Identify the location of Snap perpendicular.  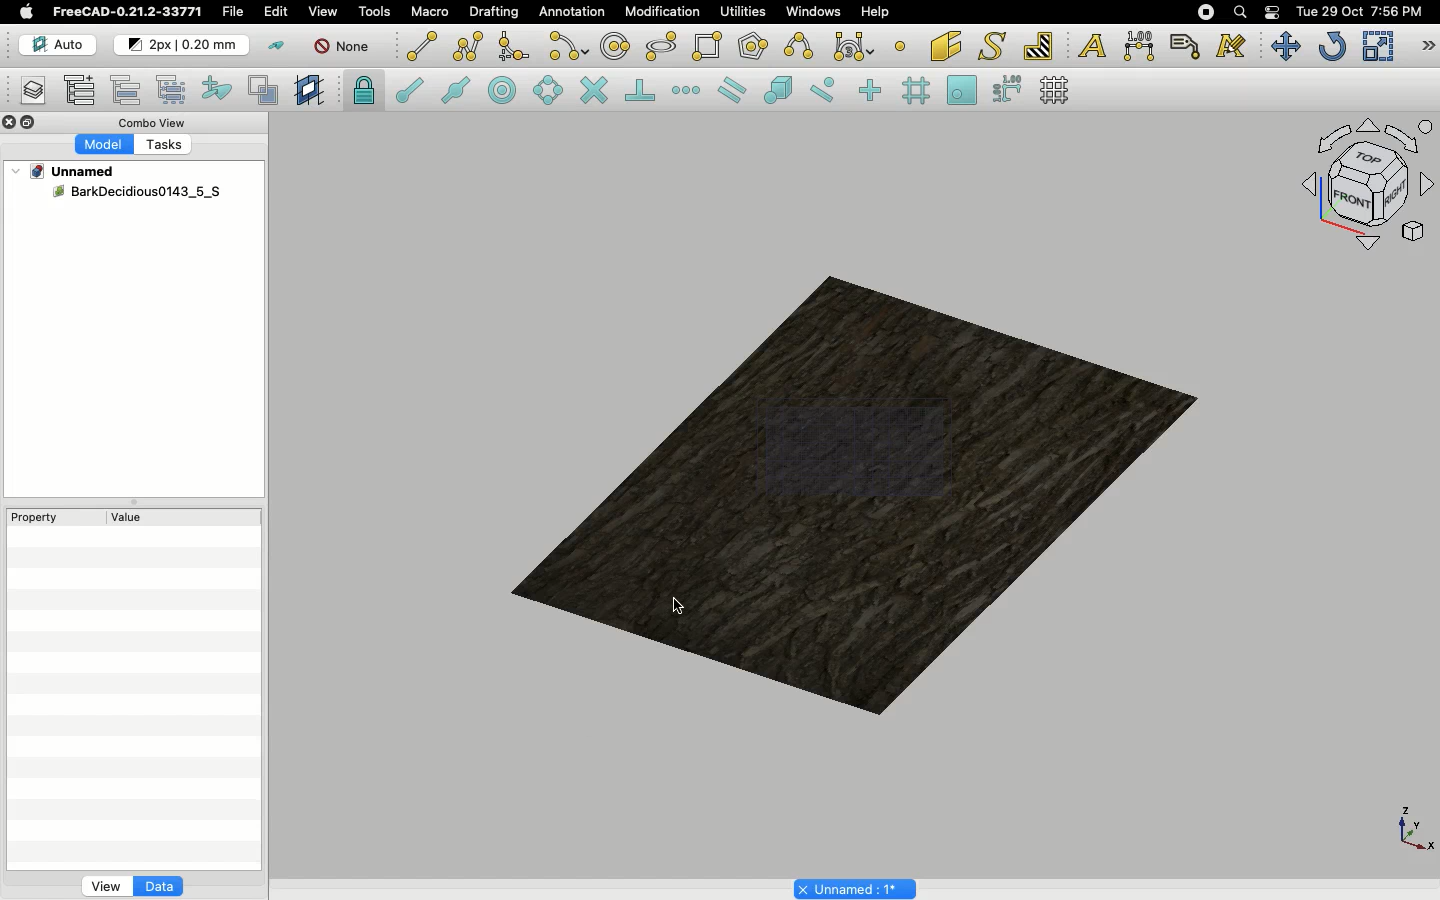
(643, 92).